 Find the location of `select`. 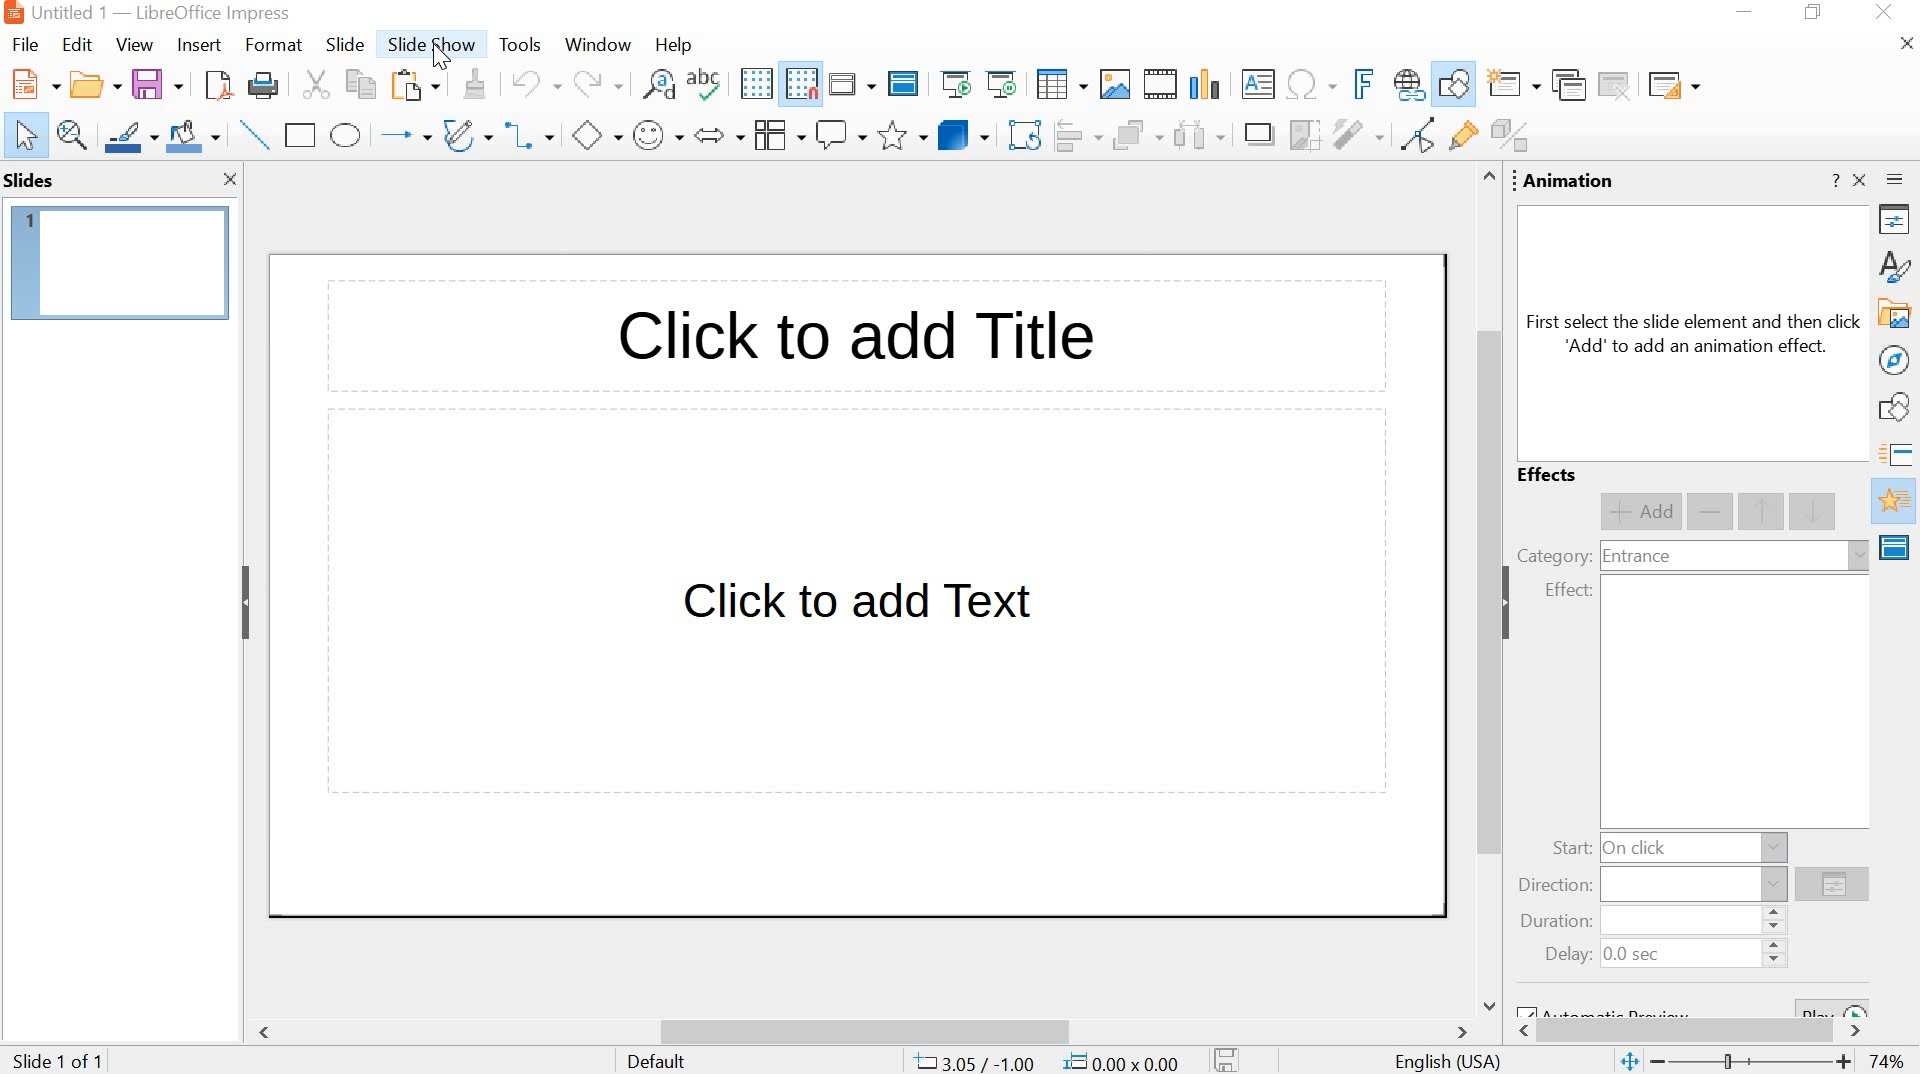

select is located at coordinates (26, 137).